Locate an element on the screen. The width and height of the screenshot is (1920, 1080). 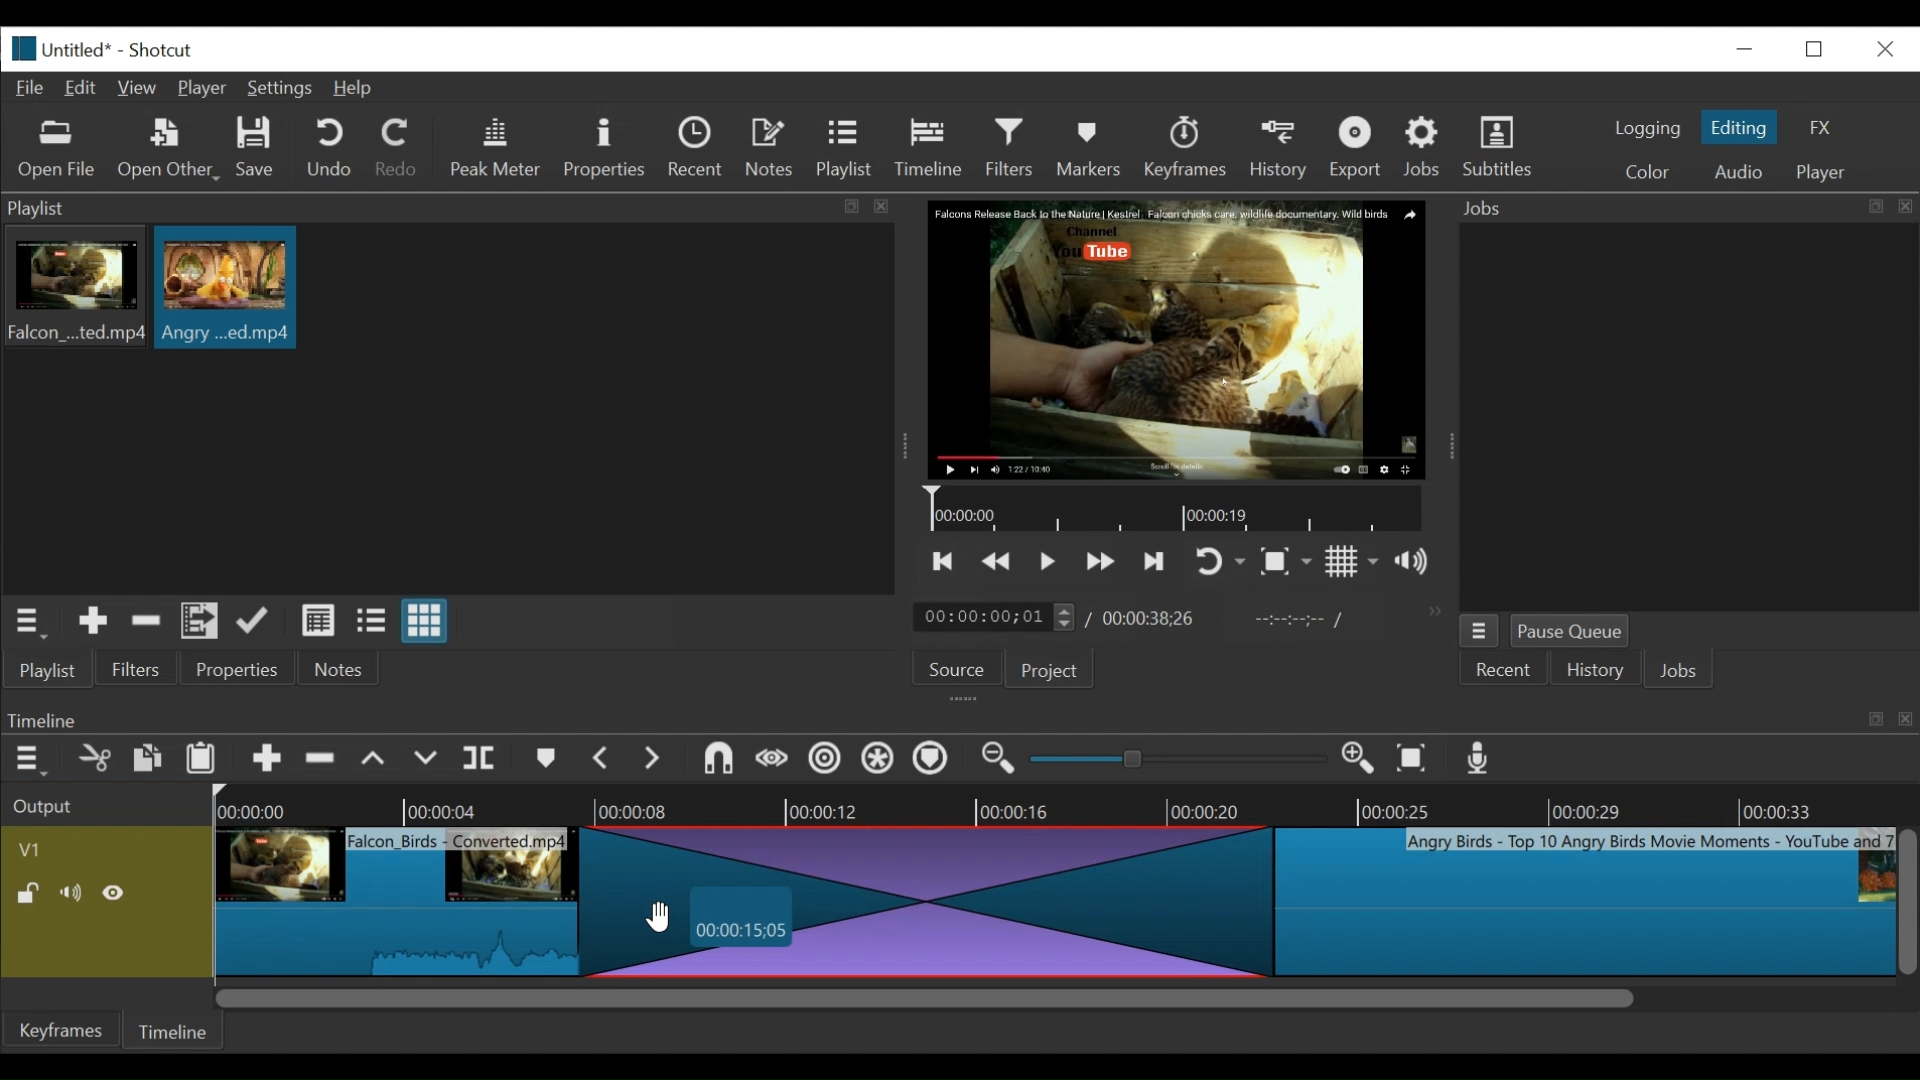
Notes is located at coordinates (339, 669).